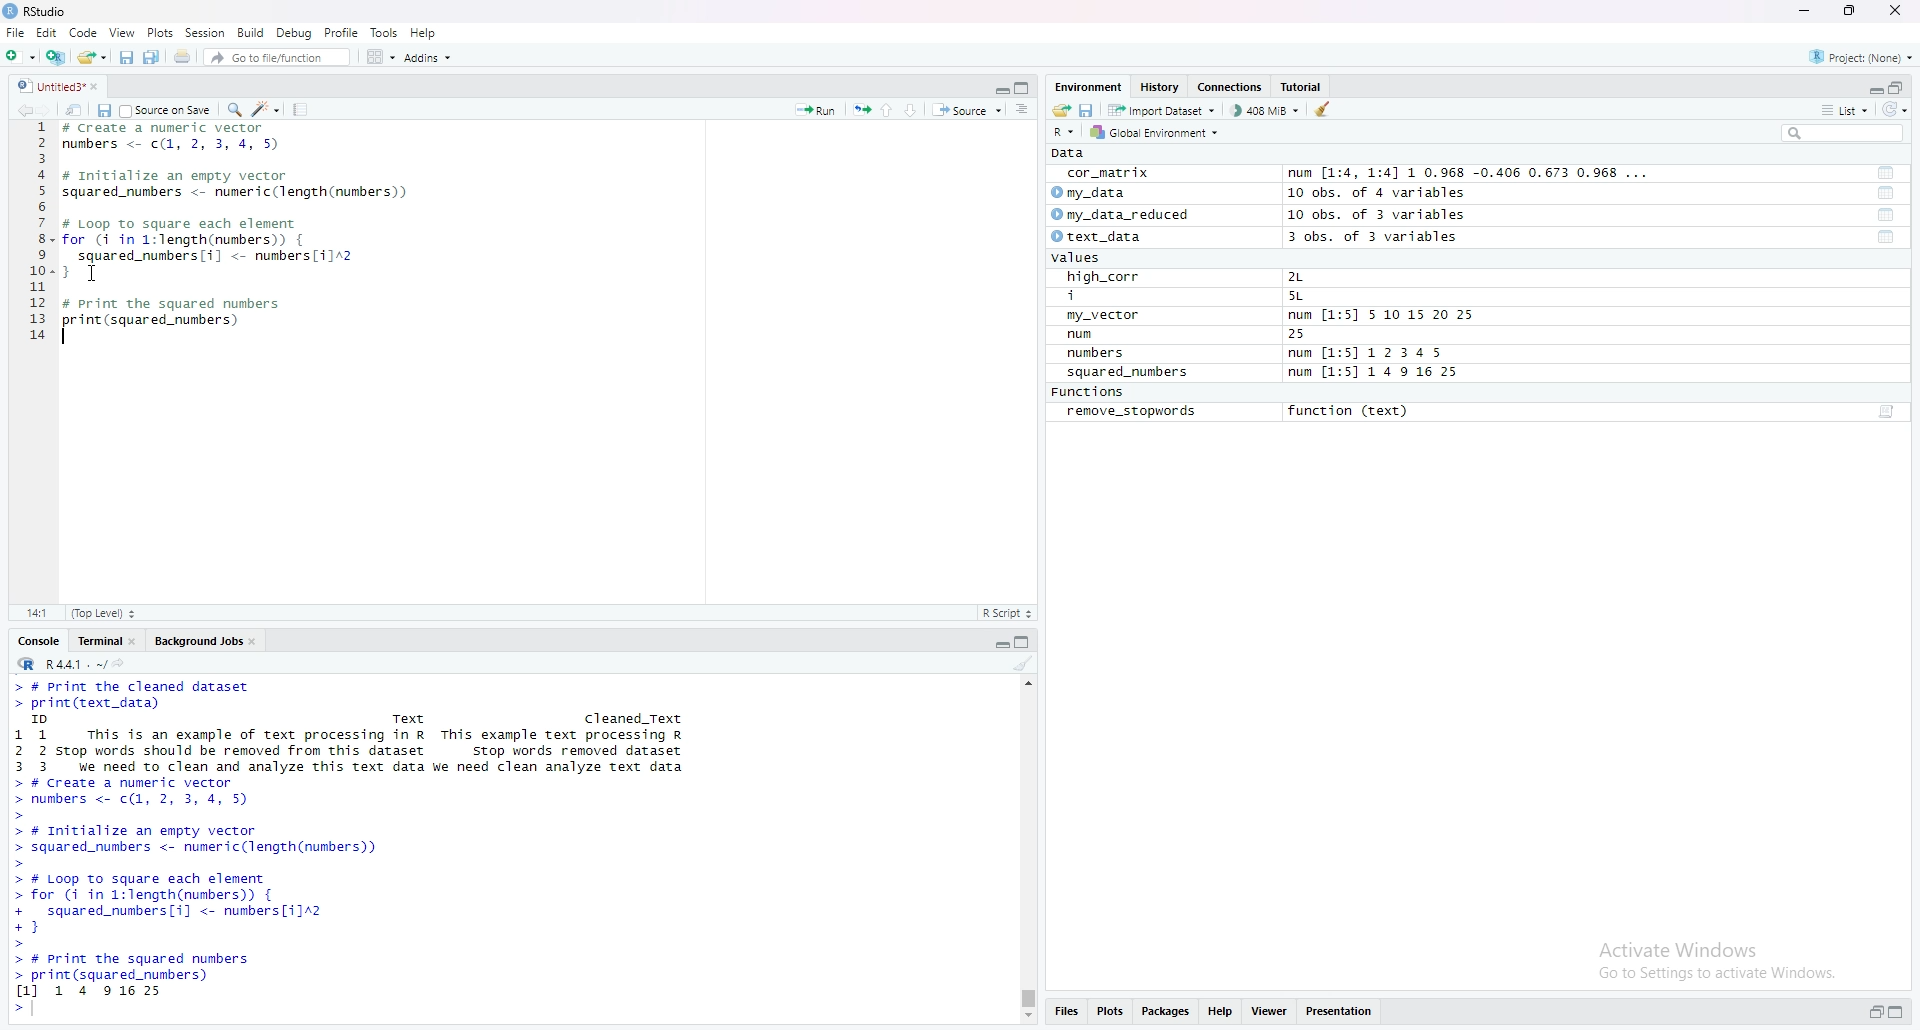 This screenshot has width=1920, height=1030. I want to click on 2L, so click(1307, 277).